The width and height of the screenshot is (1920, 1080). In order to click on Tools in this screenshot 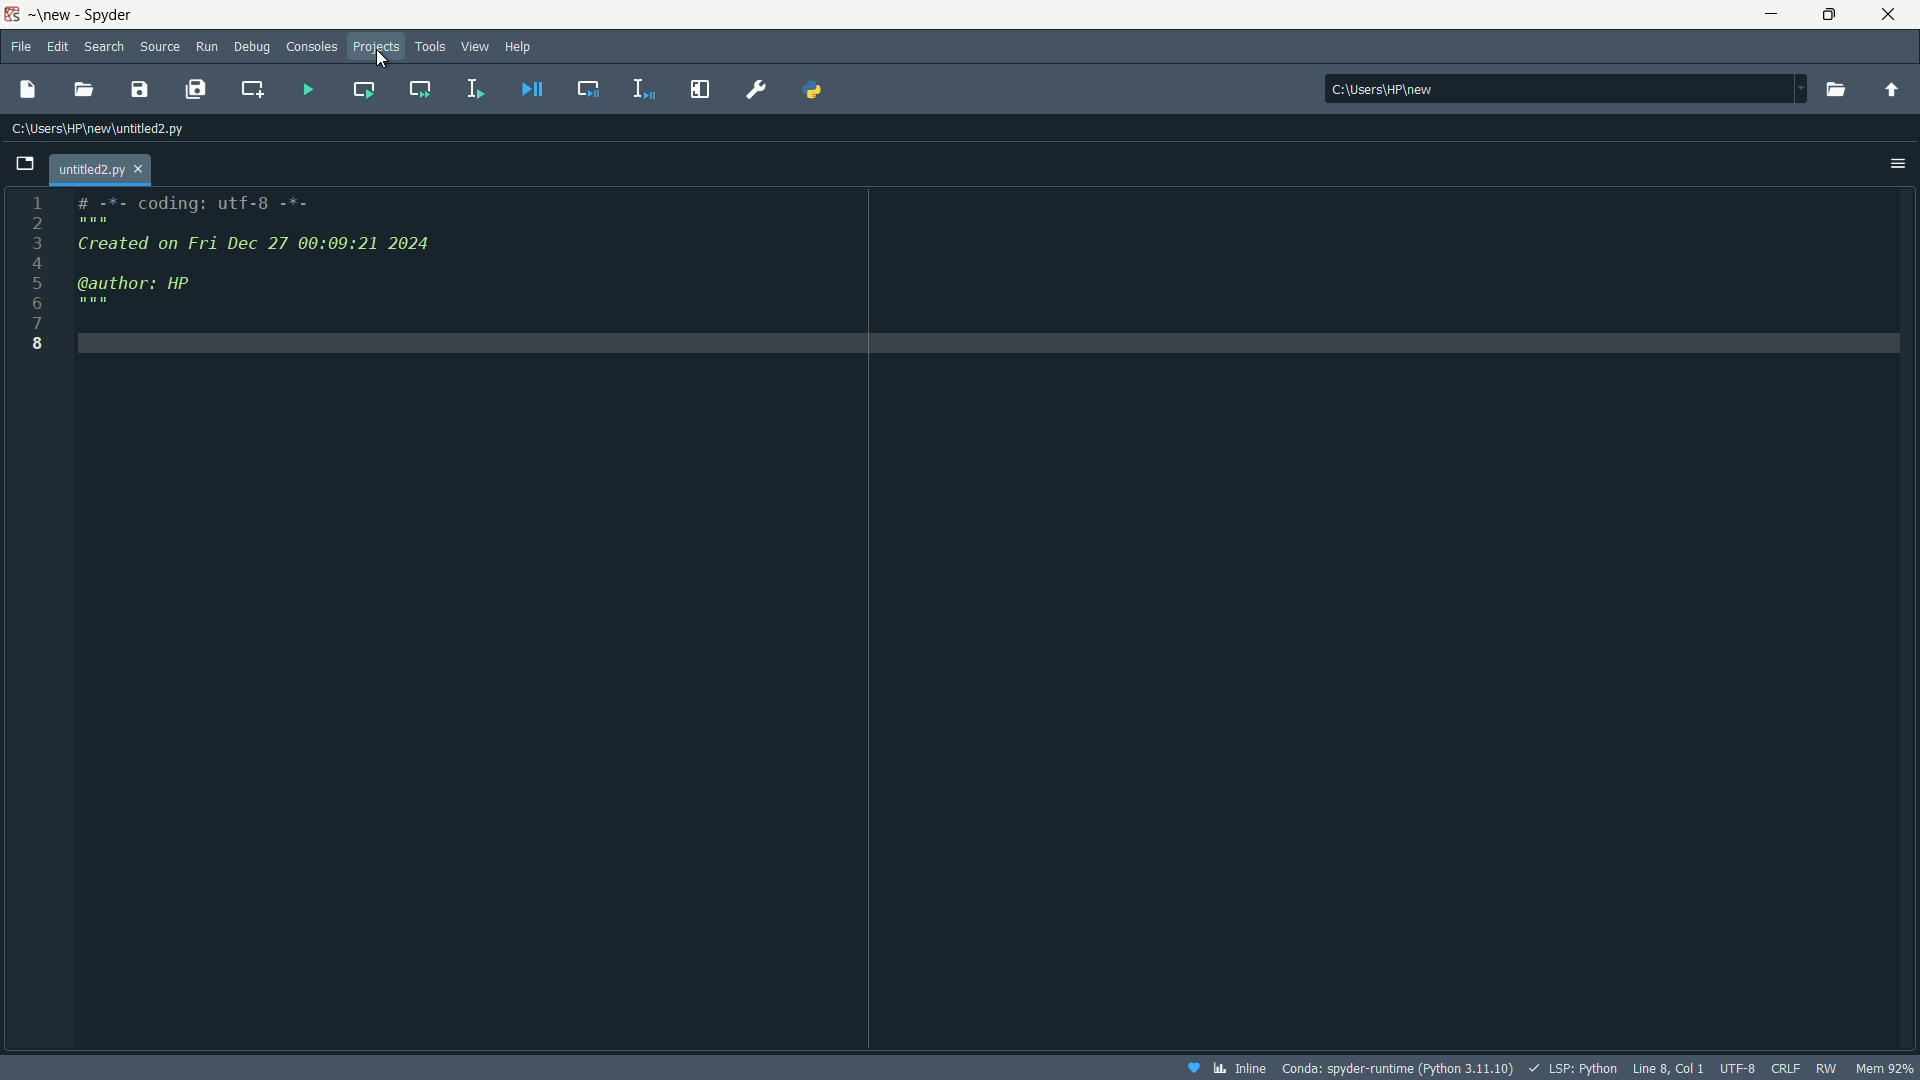, I will do `click(429, 46)`.